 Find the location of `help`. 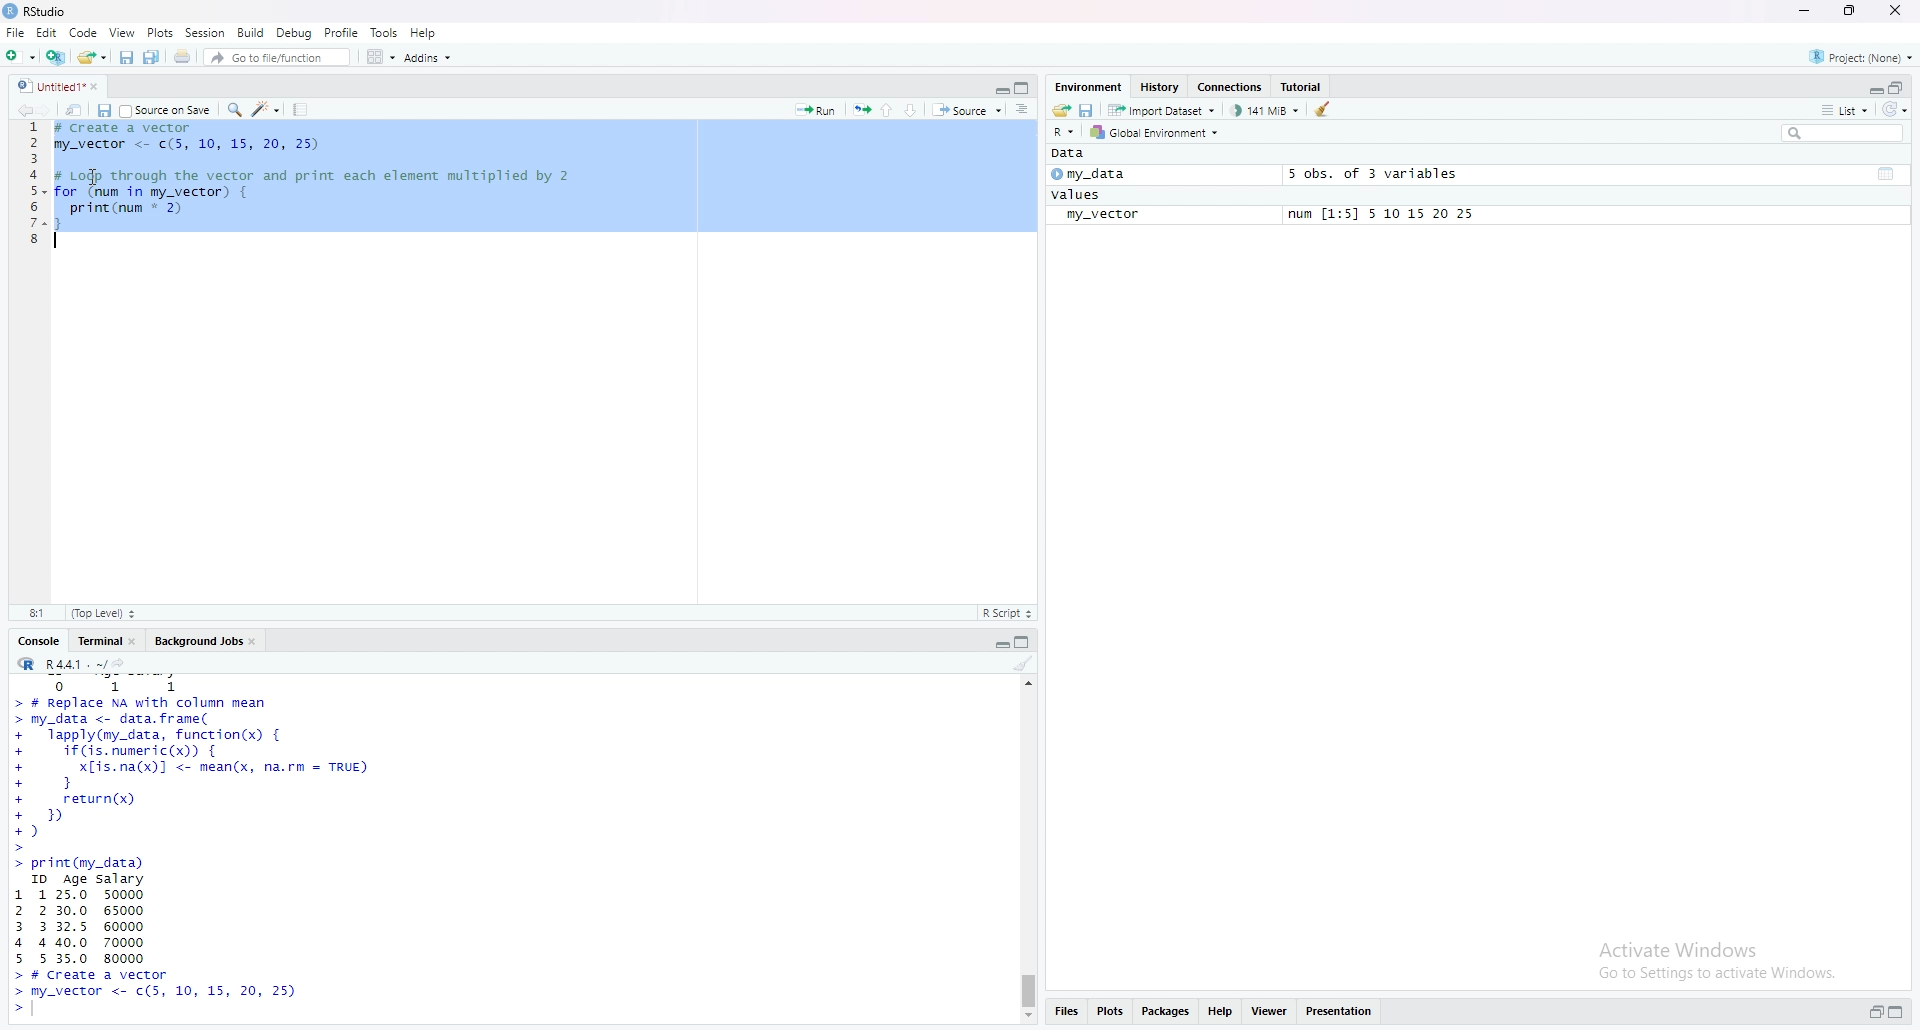

help is located at coordinates (1223, 1009).